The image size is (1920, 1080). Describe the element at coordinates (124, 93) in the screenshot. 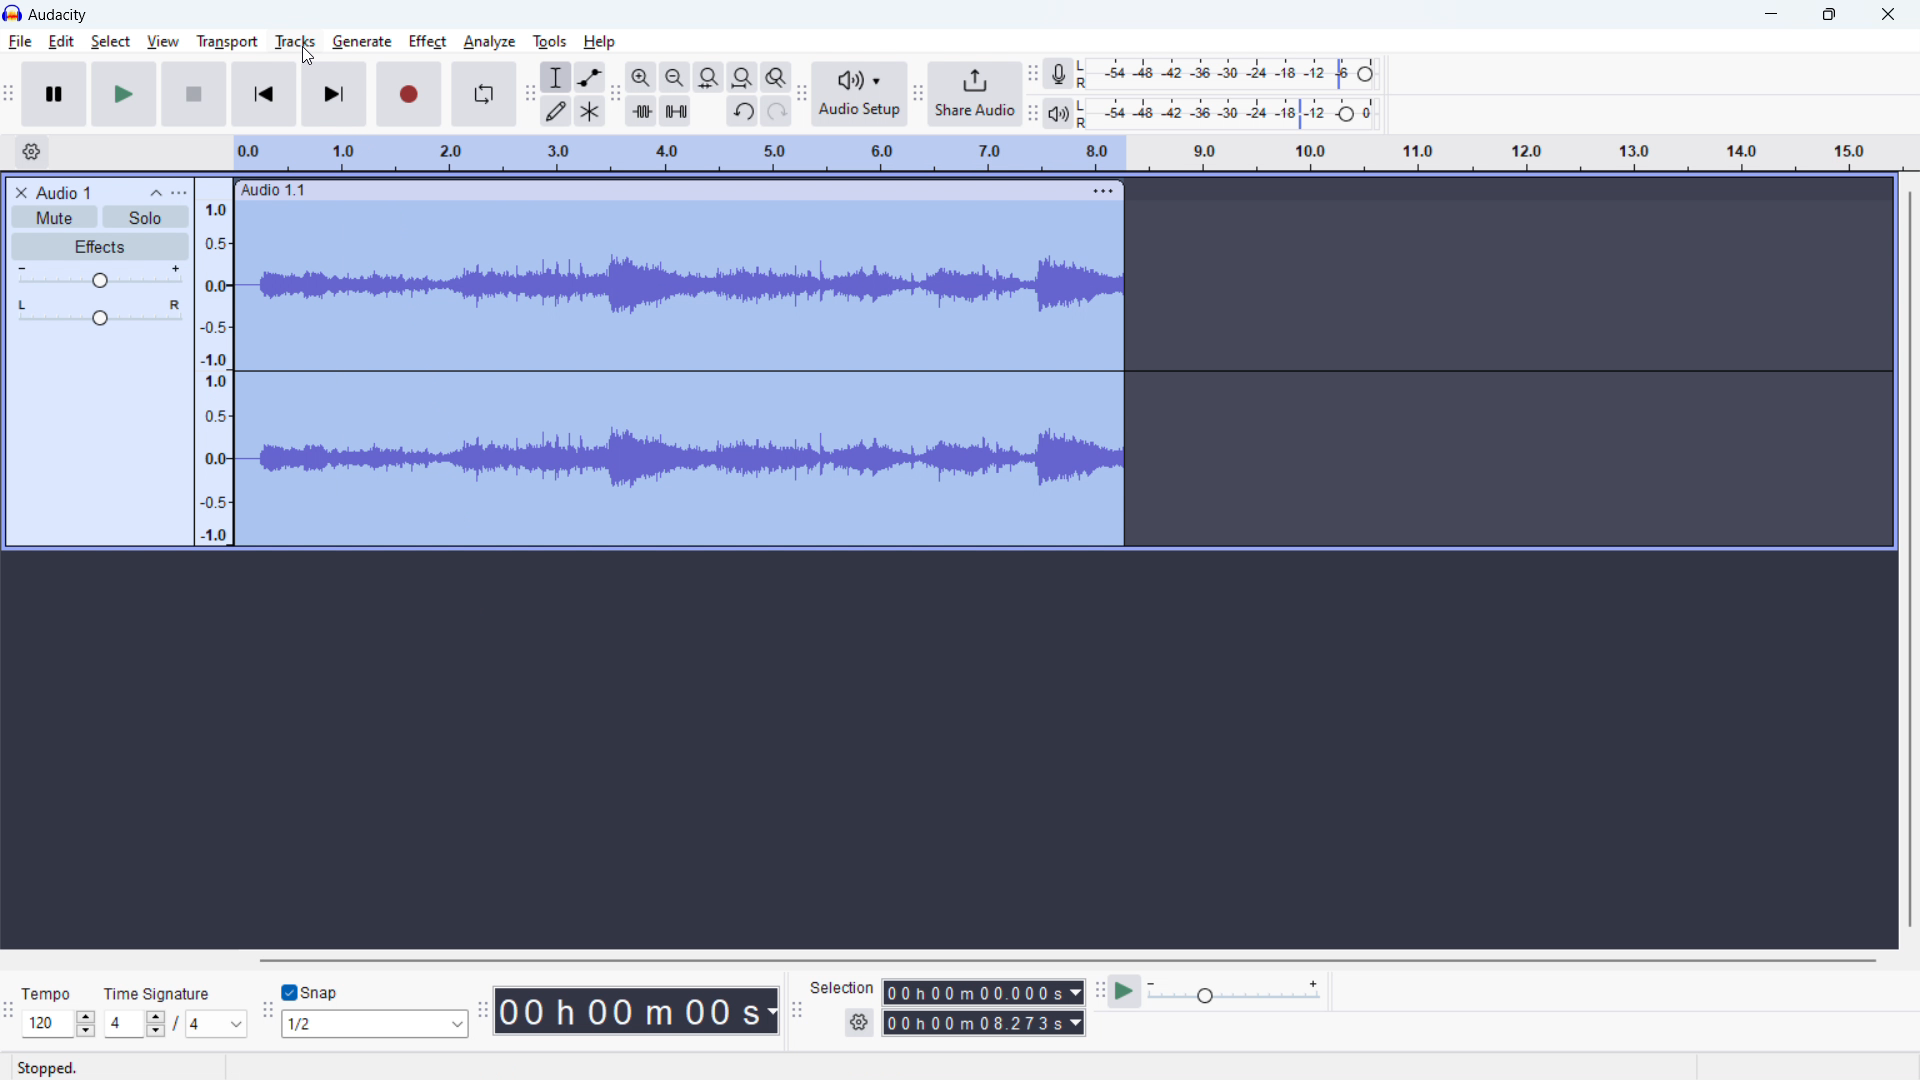

I see `start` at that location.